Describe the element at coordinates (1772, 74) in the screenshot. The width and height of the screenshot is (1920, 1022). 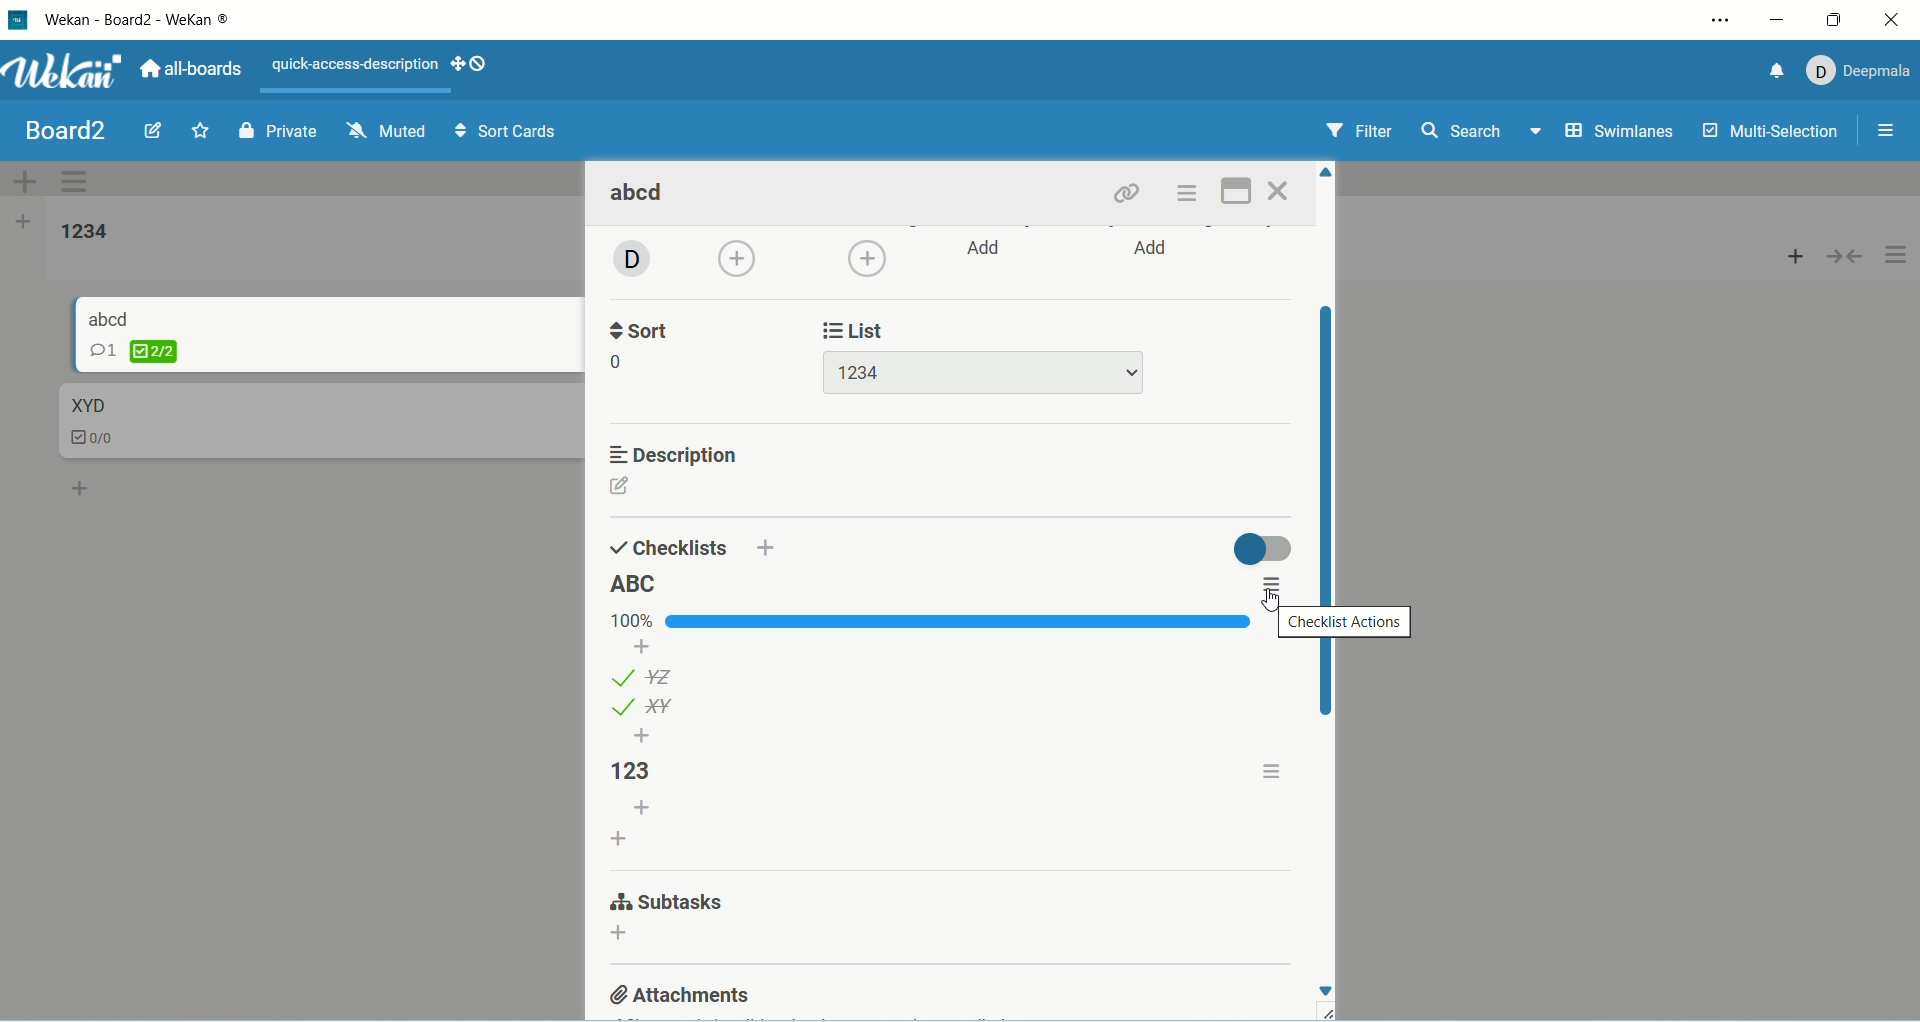
I see `notification` at that location.